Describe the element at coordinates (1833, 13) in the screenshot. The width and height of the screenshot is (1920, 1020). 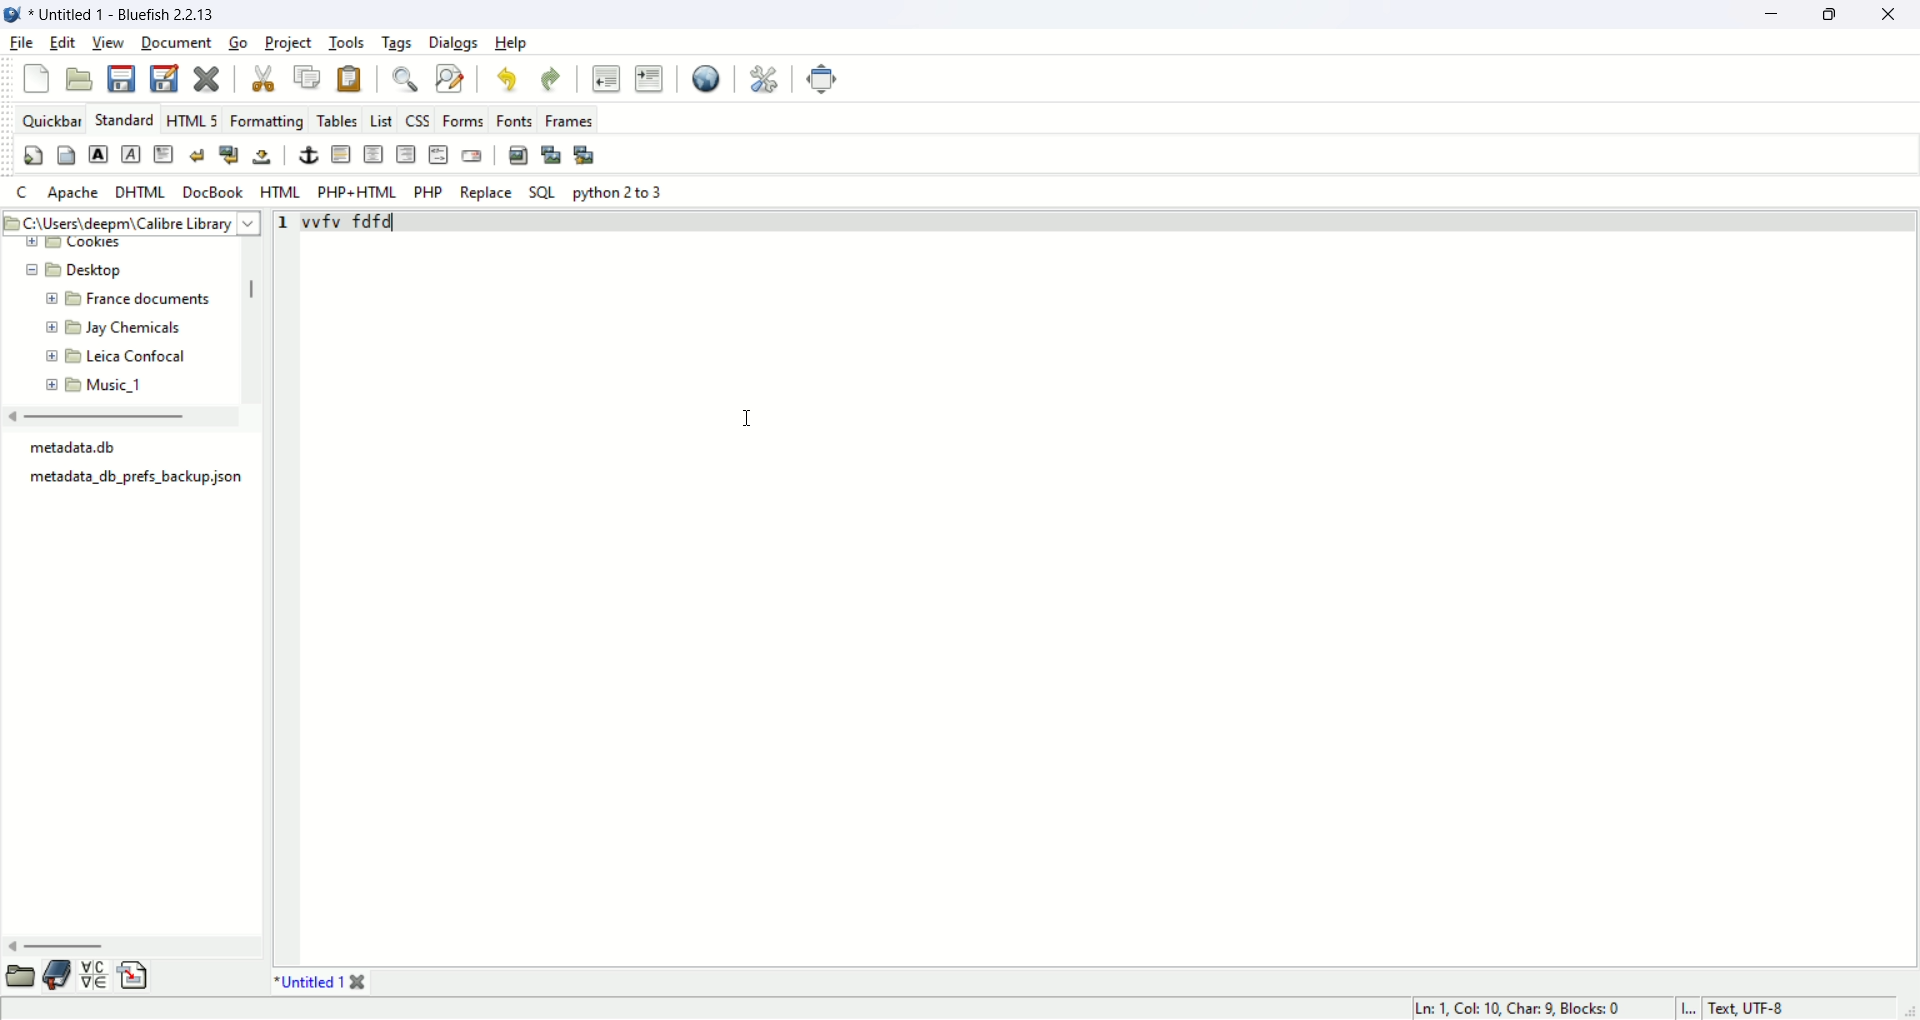
I see `maximize` at that location.